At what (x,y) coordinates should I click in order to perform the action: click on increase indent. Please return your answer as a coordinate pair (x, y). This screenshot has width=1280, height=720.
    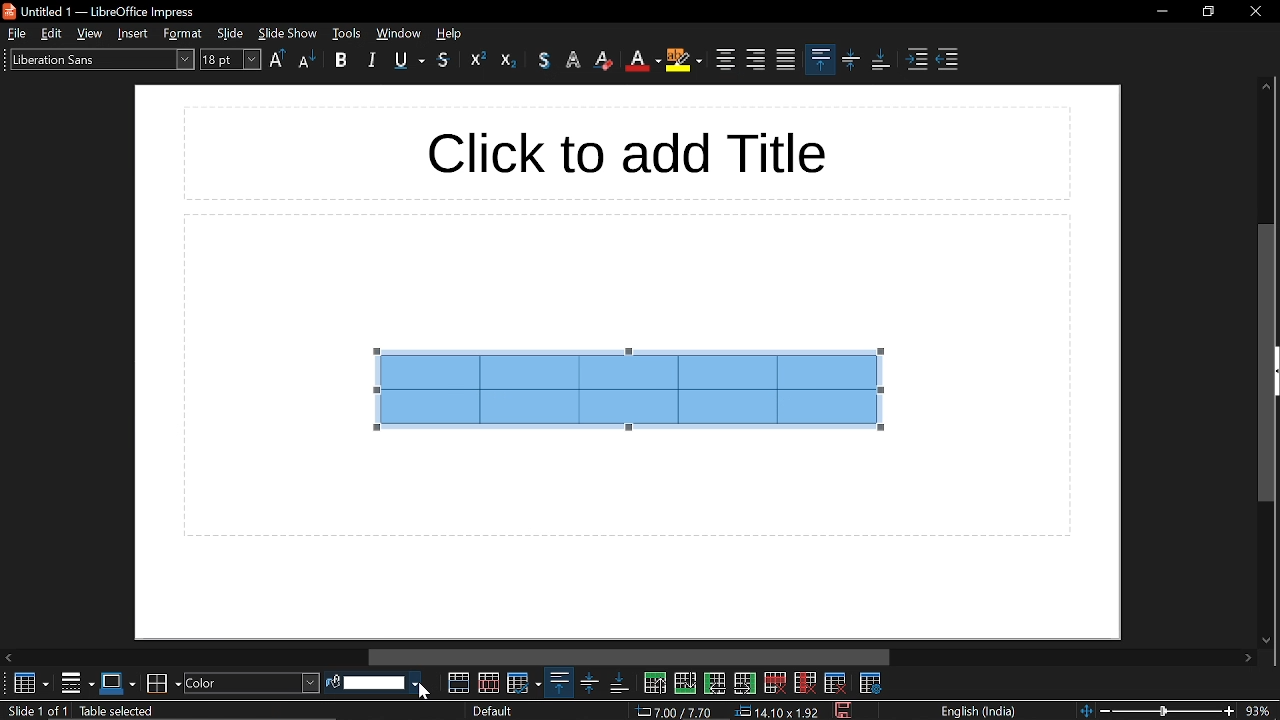
    Looking at the image, I should click on (919, 59).